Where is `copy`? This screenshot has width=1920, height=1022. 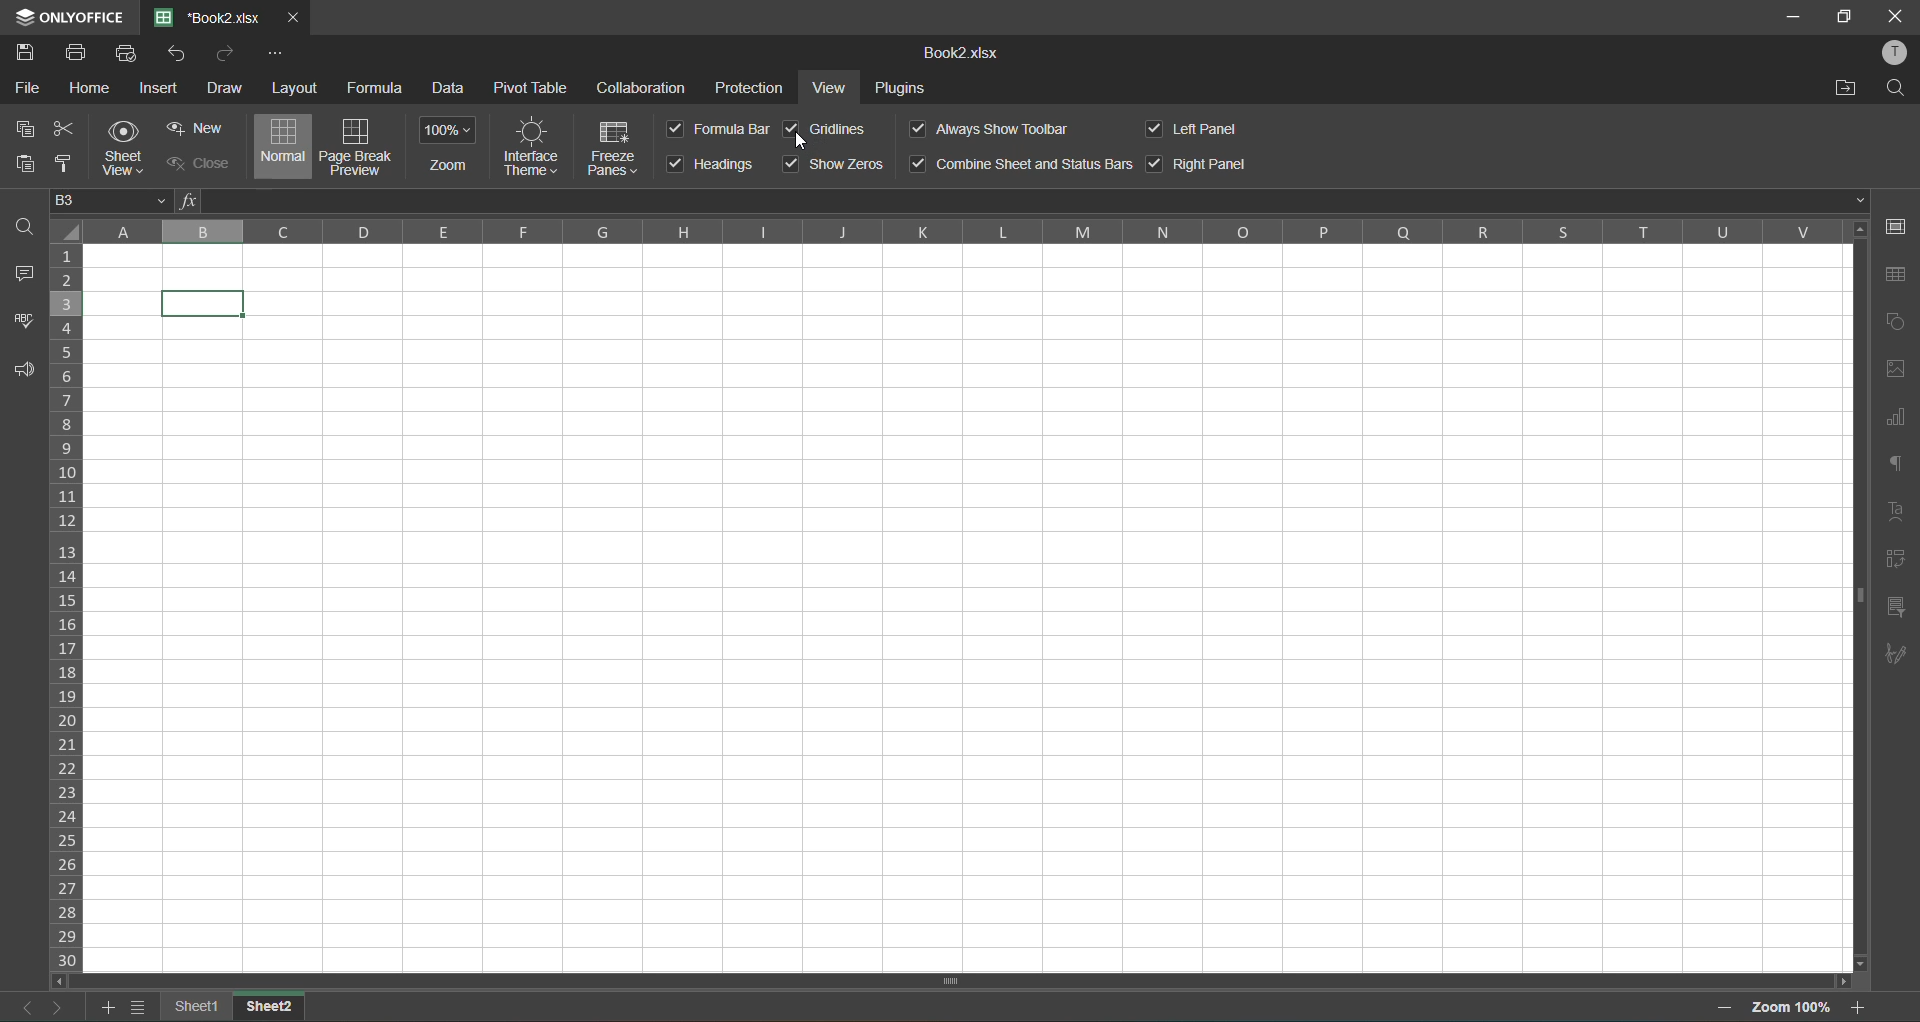
copy is located at coordinates (19, 130).